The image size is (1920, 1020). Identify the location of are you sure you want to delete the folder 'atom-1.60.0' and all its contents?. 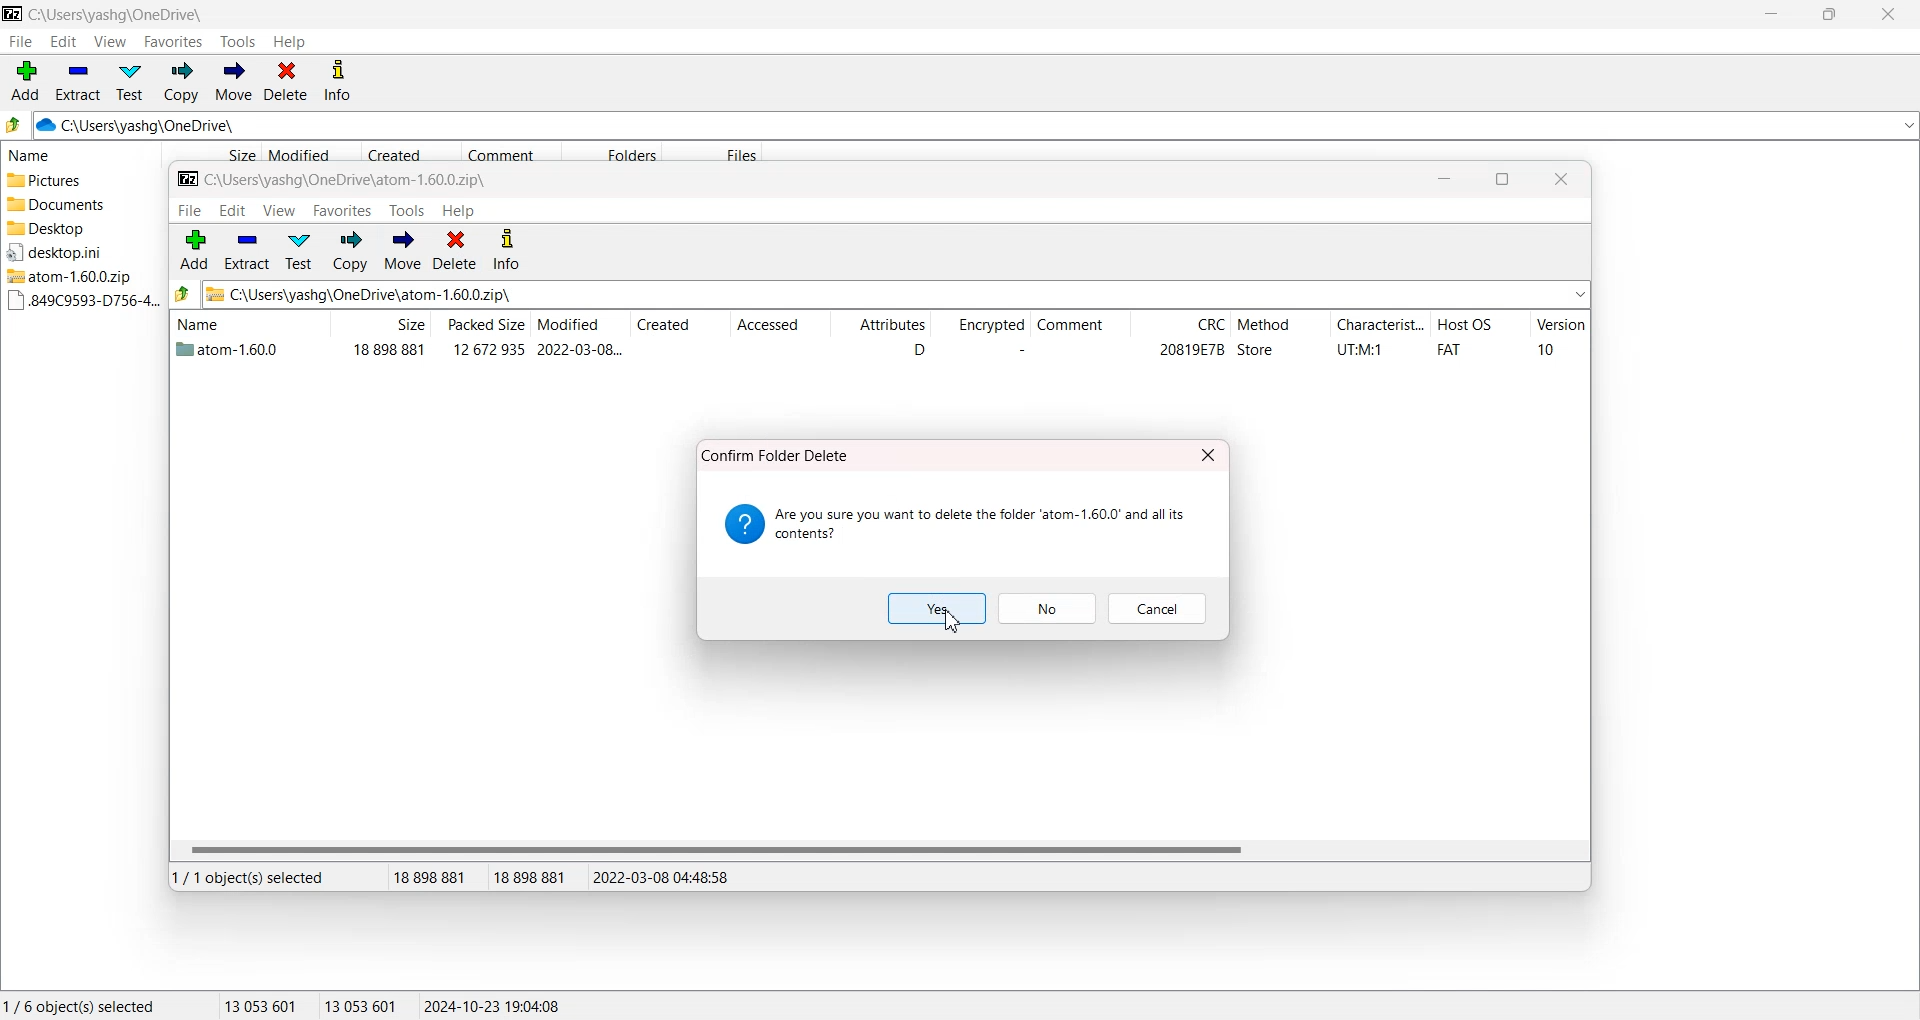
(957, 524).